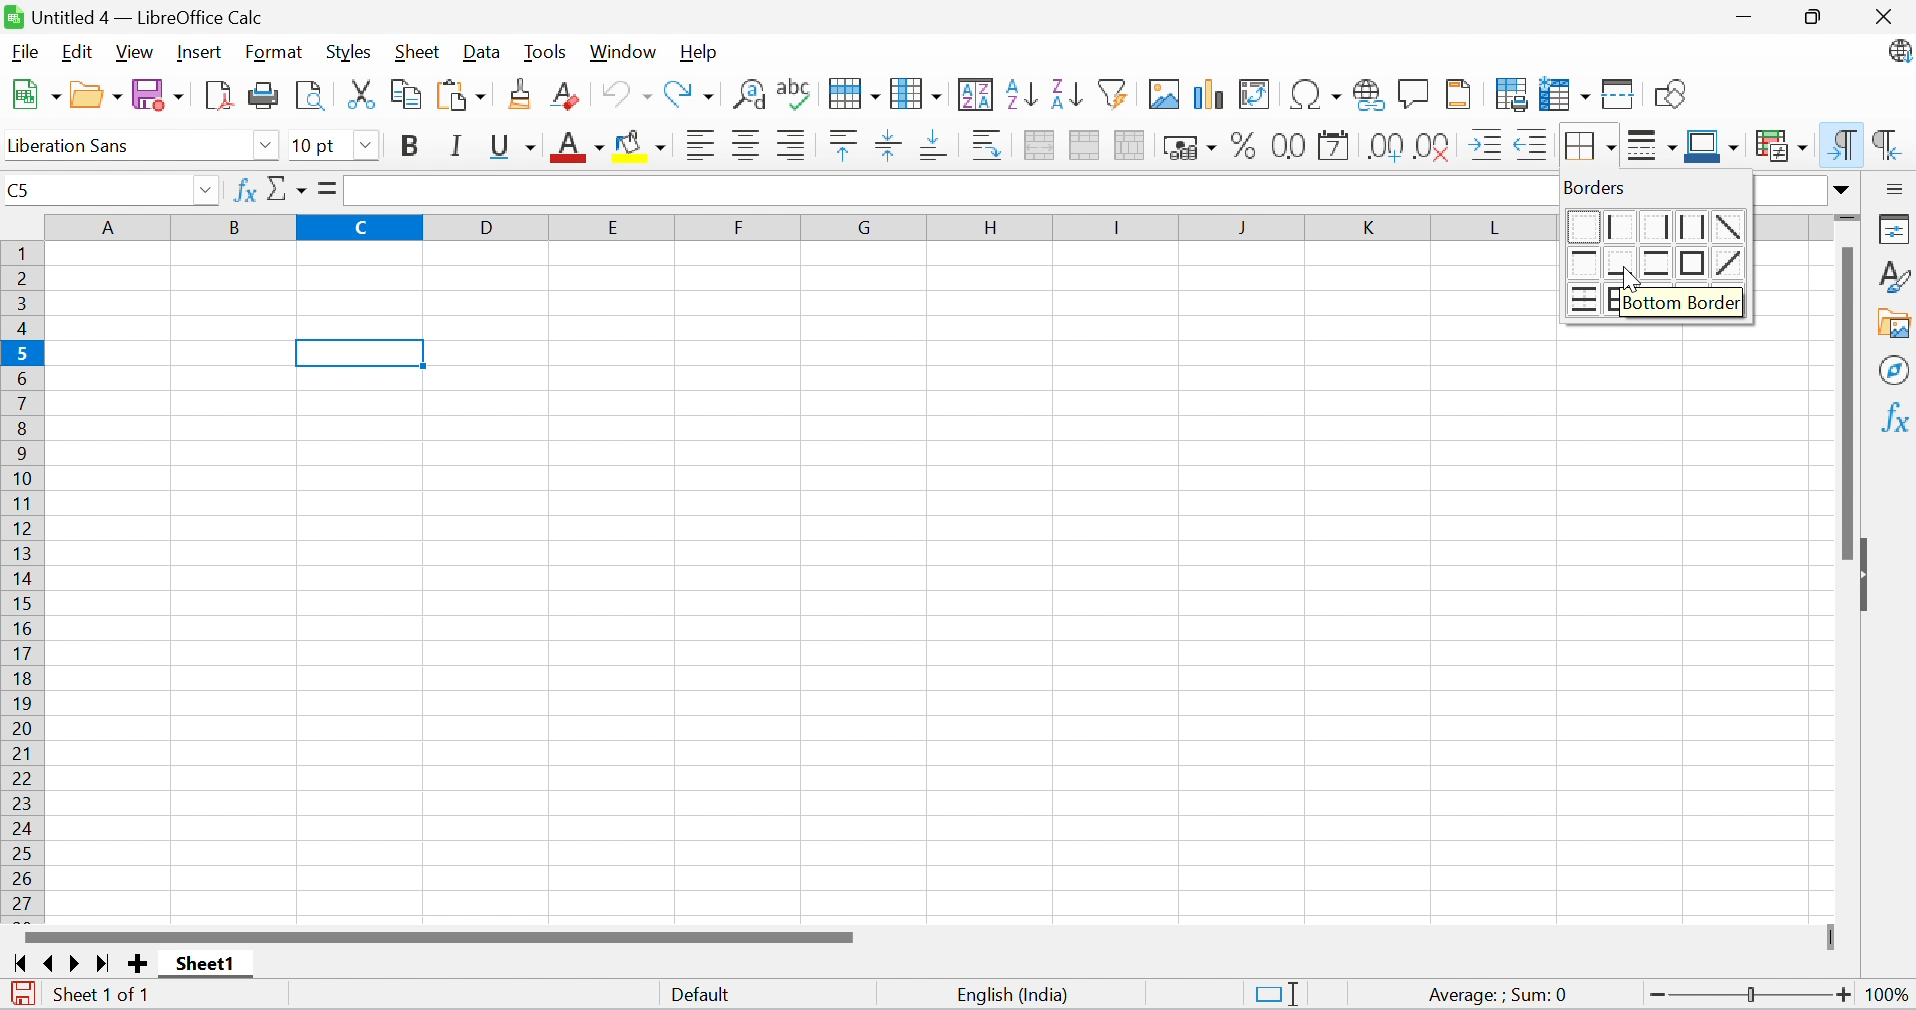 This screenshot has width=1916, height=1010. What do you see at coordinates (1277, 993) in the screenshot?
I see `Standard selection. Click to change selection mode.` at bounding box center [1277, 993].